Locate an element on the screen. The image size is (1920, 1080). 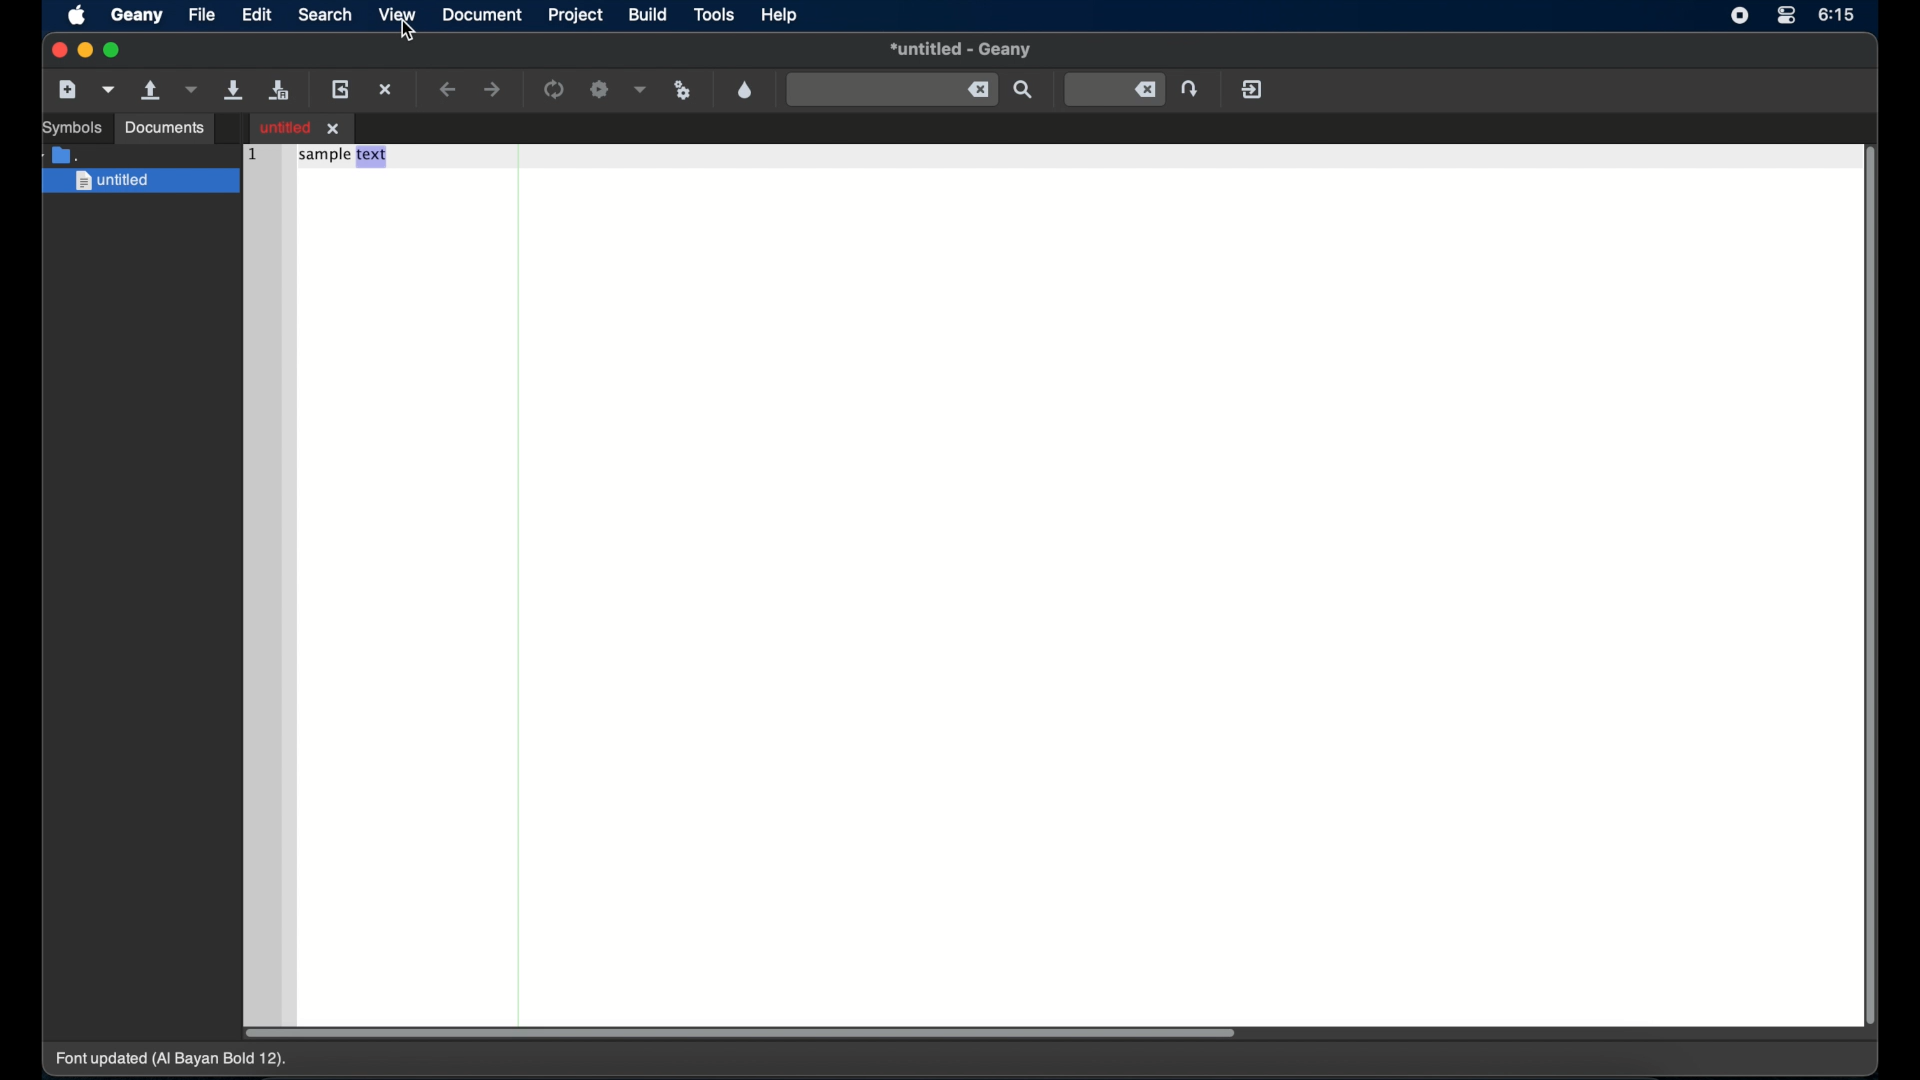
build the current file is located at coordinates (601, 90).